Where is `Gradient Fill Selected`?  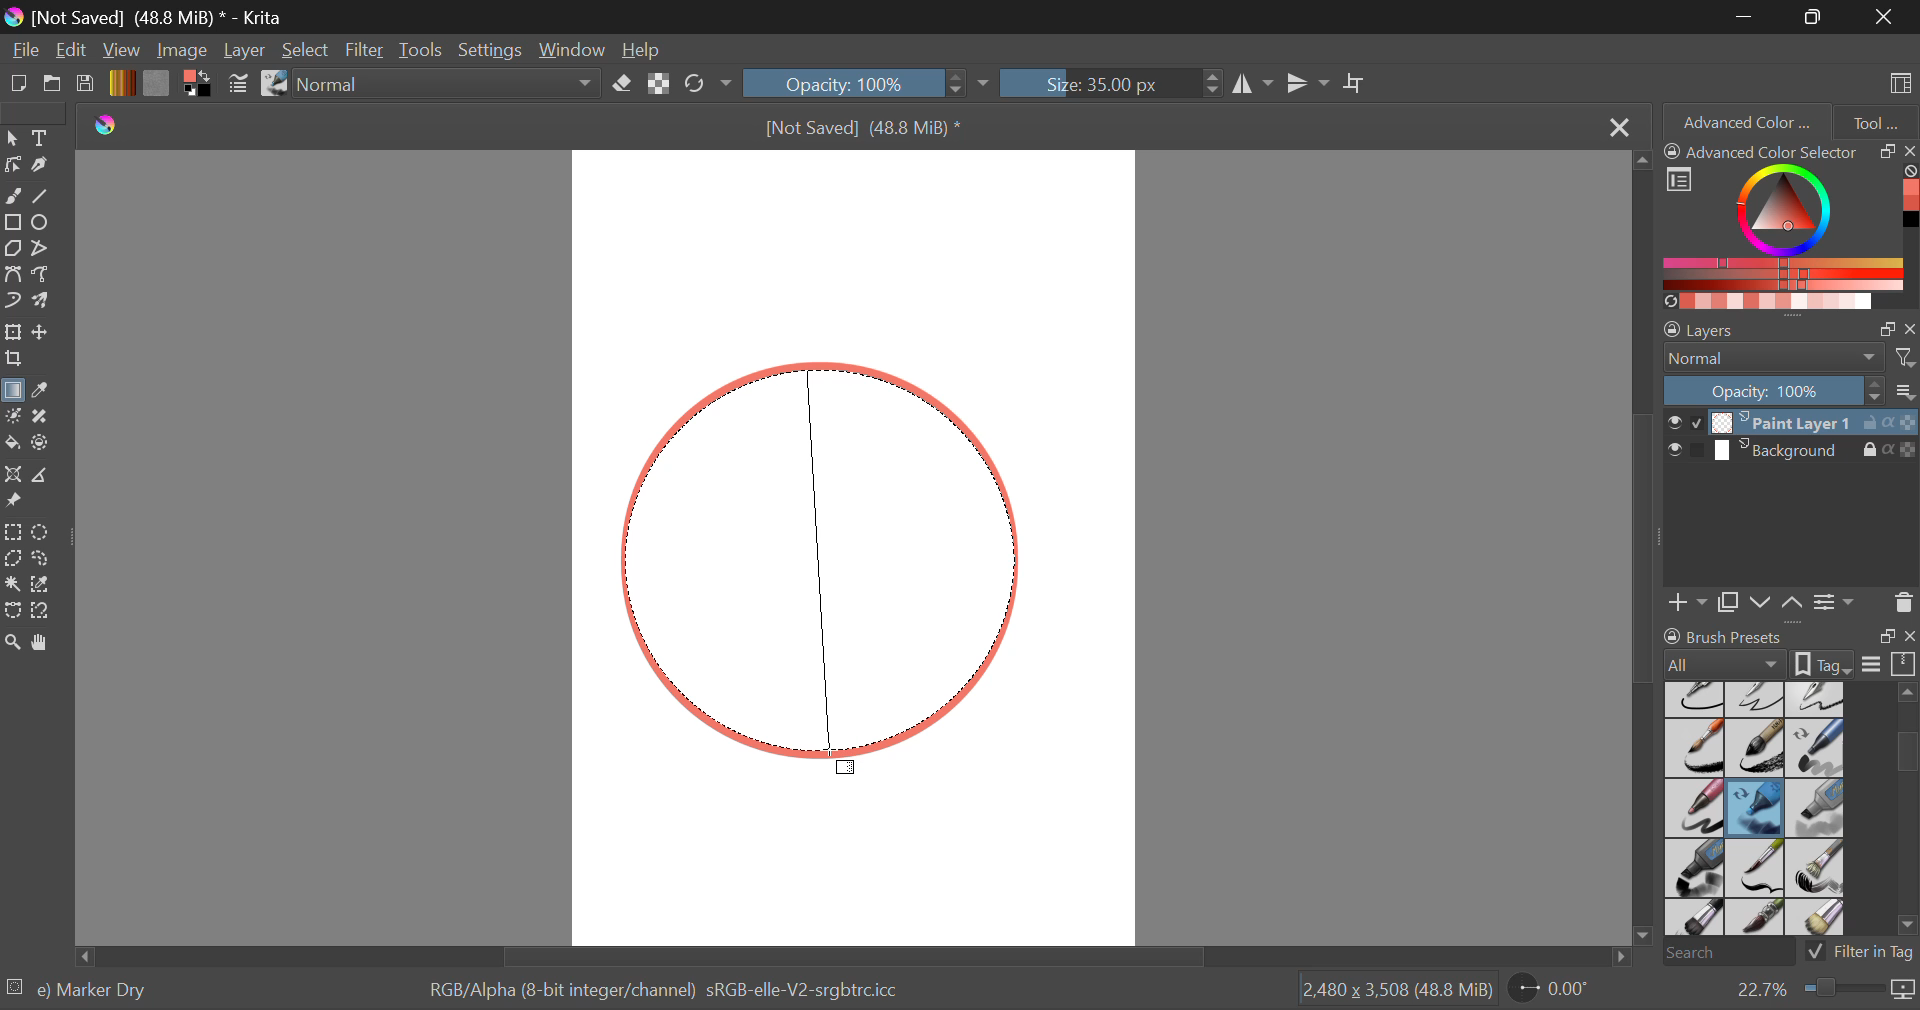 Gradient Fill Selected is located at coordinates (12, 392).